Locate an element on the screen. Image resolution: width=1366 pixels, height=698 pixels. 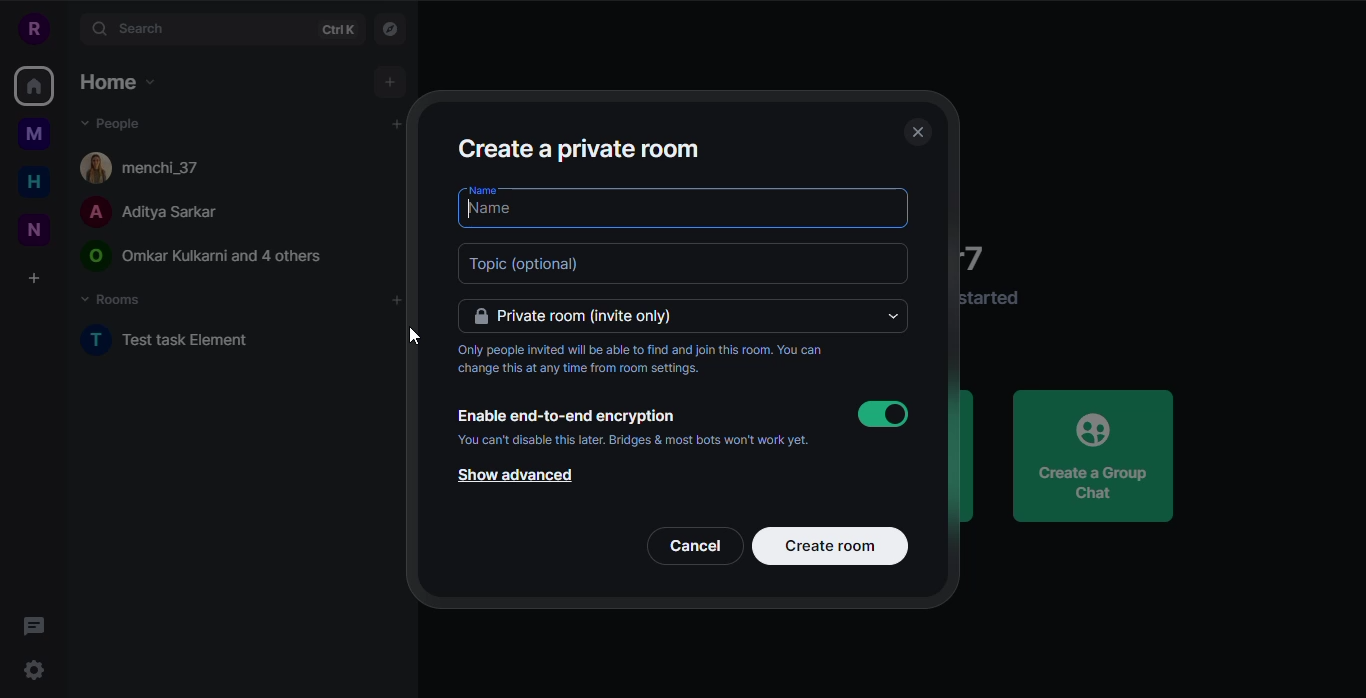
create a group chat is located at coordinates (1094, 455).